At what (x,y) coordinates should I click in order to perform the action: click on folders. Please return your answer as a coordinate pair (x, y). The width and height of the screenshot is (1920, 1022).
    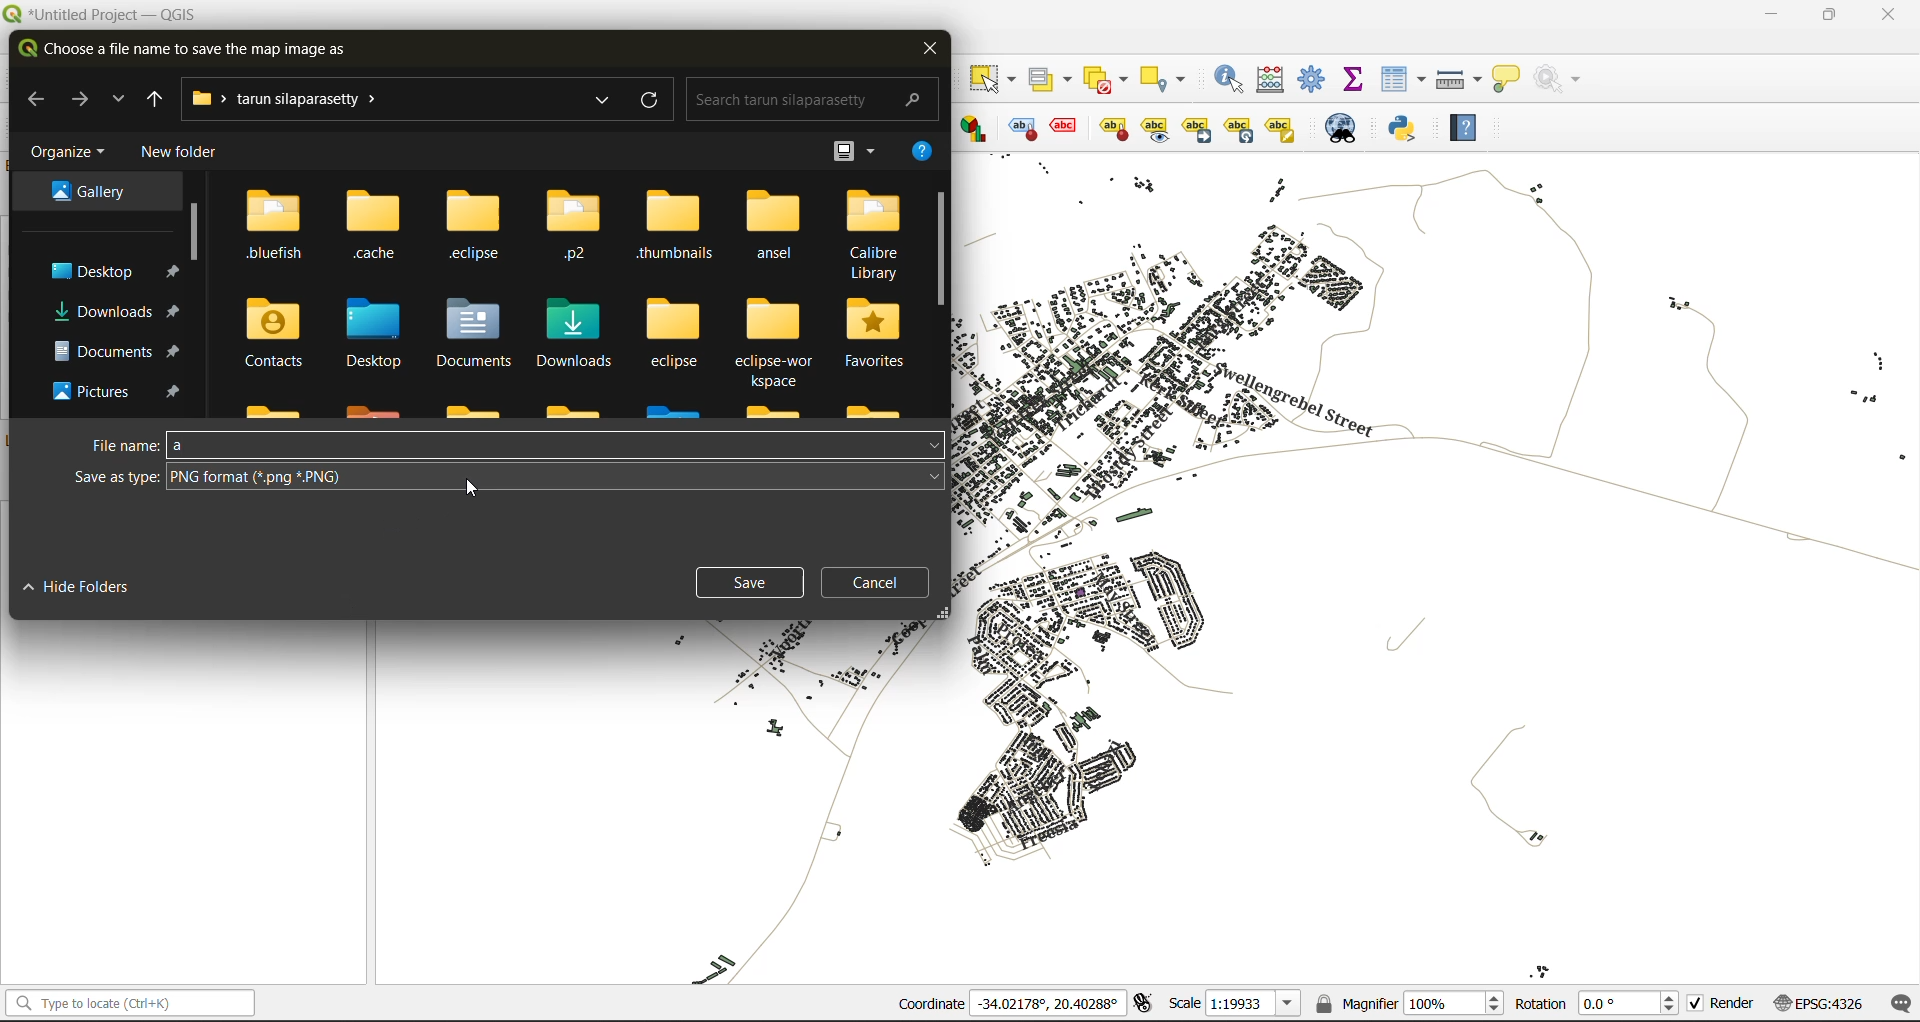
    Looking at the image, I should click on (96, 288).